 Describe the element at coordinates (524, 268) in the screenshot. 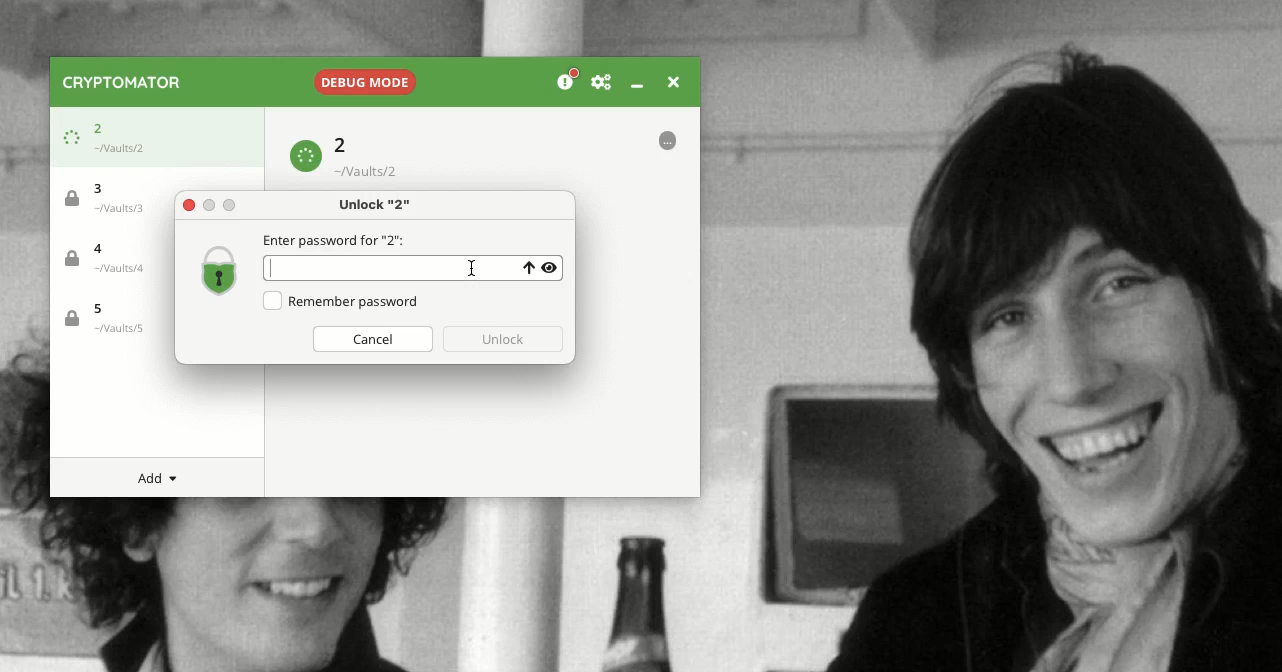

I see `Uppercase` at that location.